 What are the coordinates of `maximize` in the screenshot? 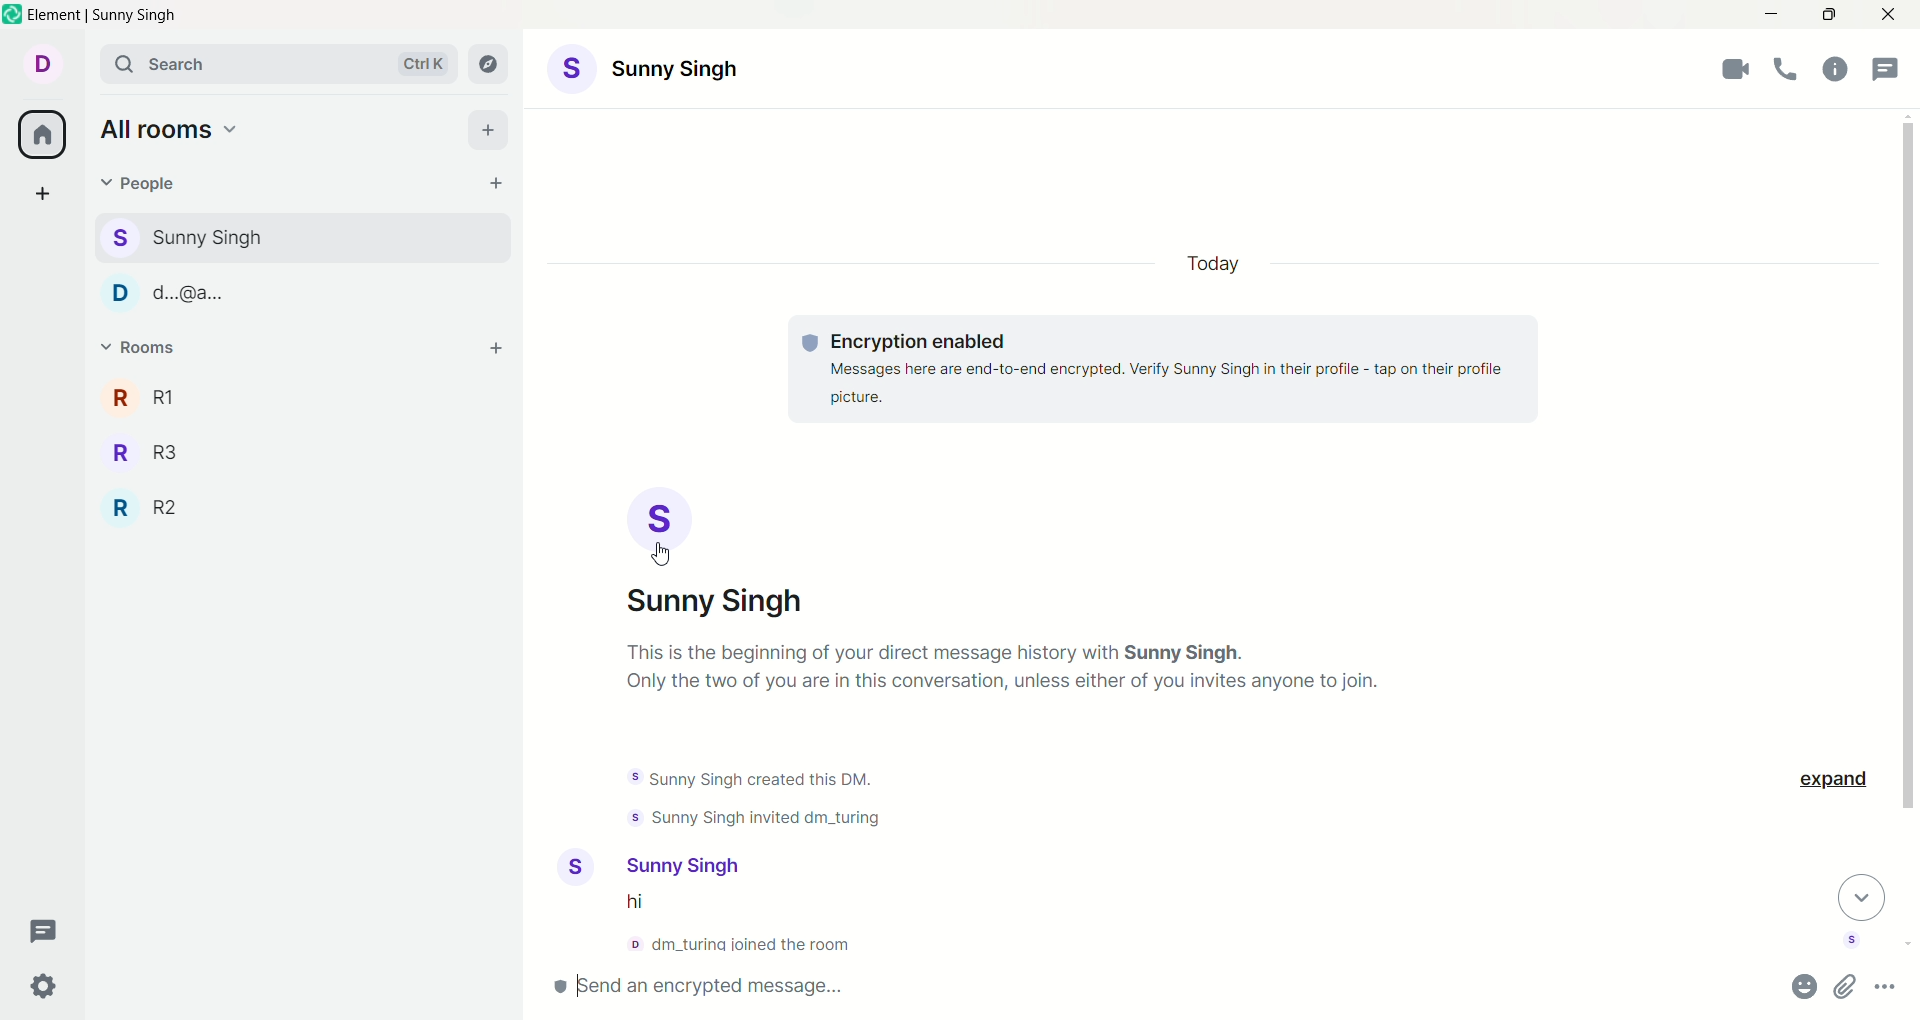 It's located at (1827, 16).